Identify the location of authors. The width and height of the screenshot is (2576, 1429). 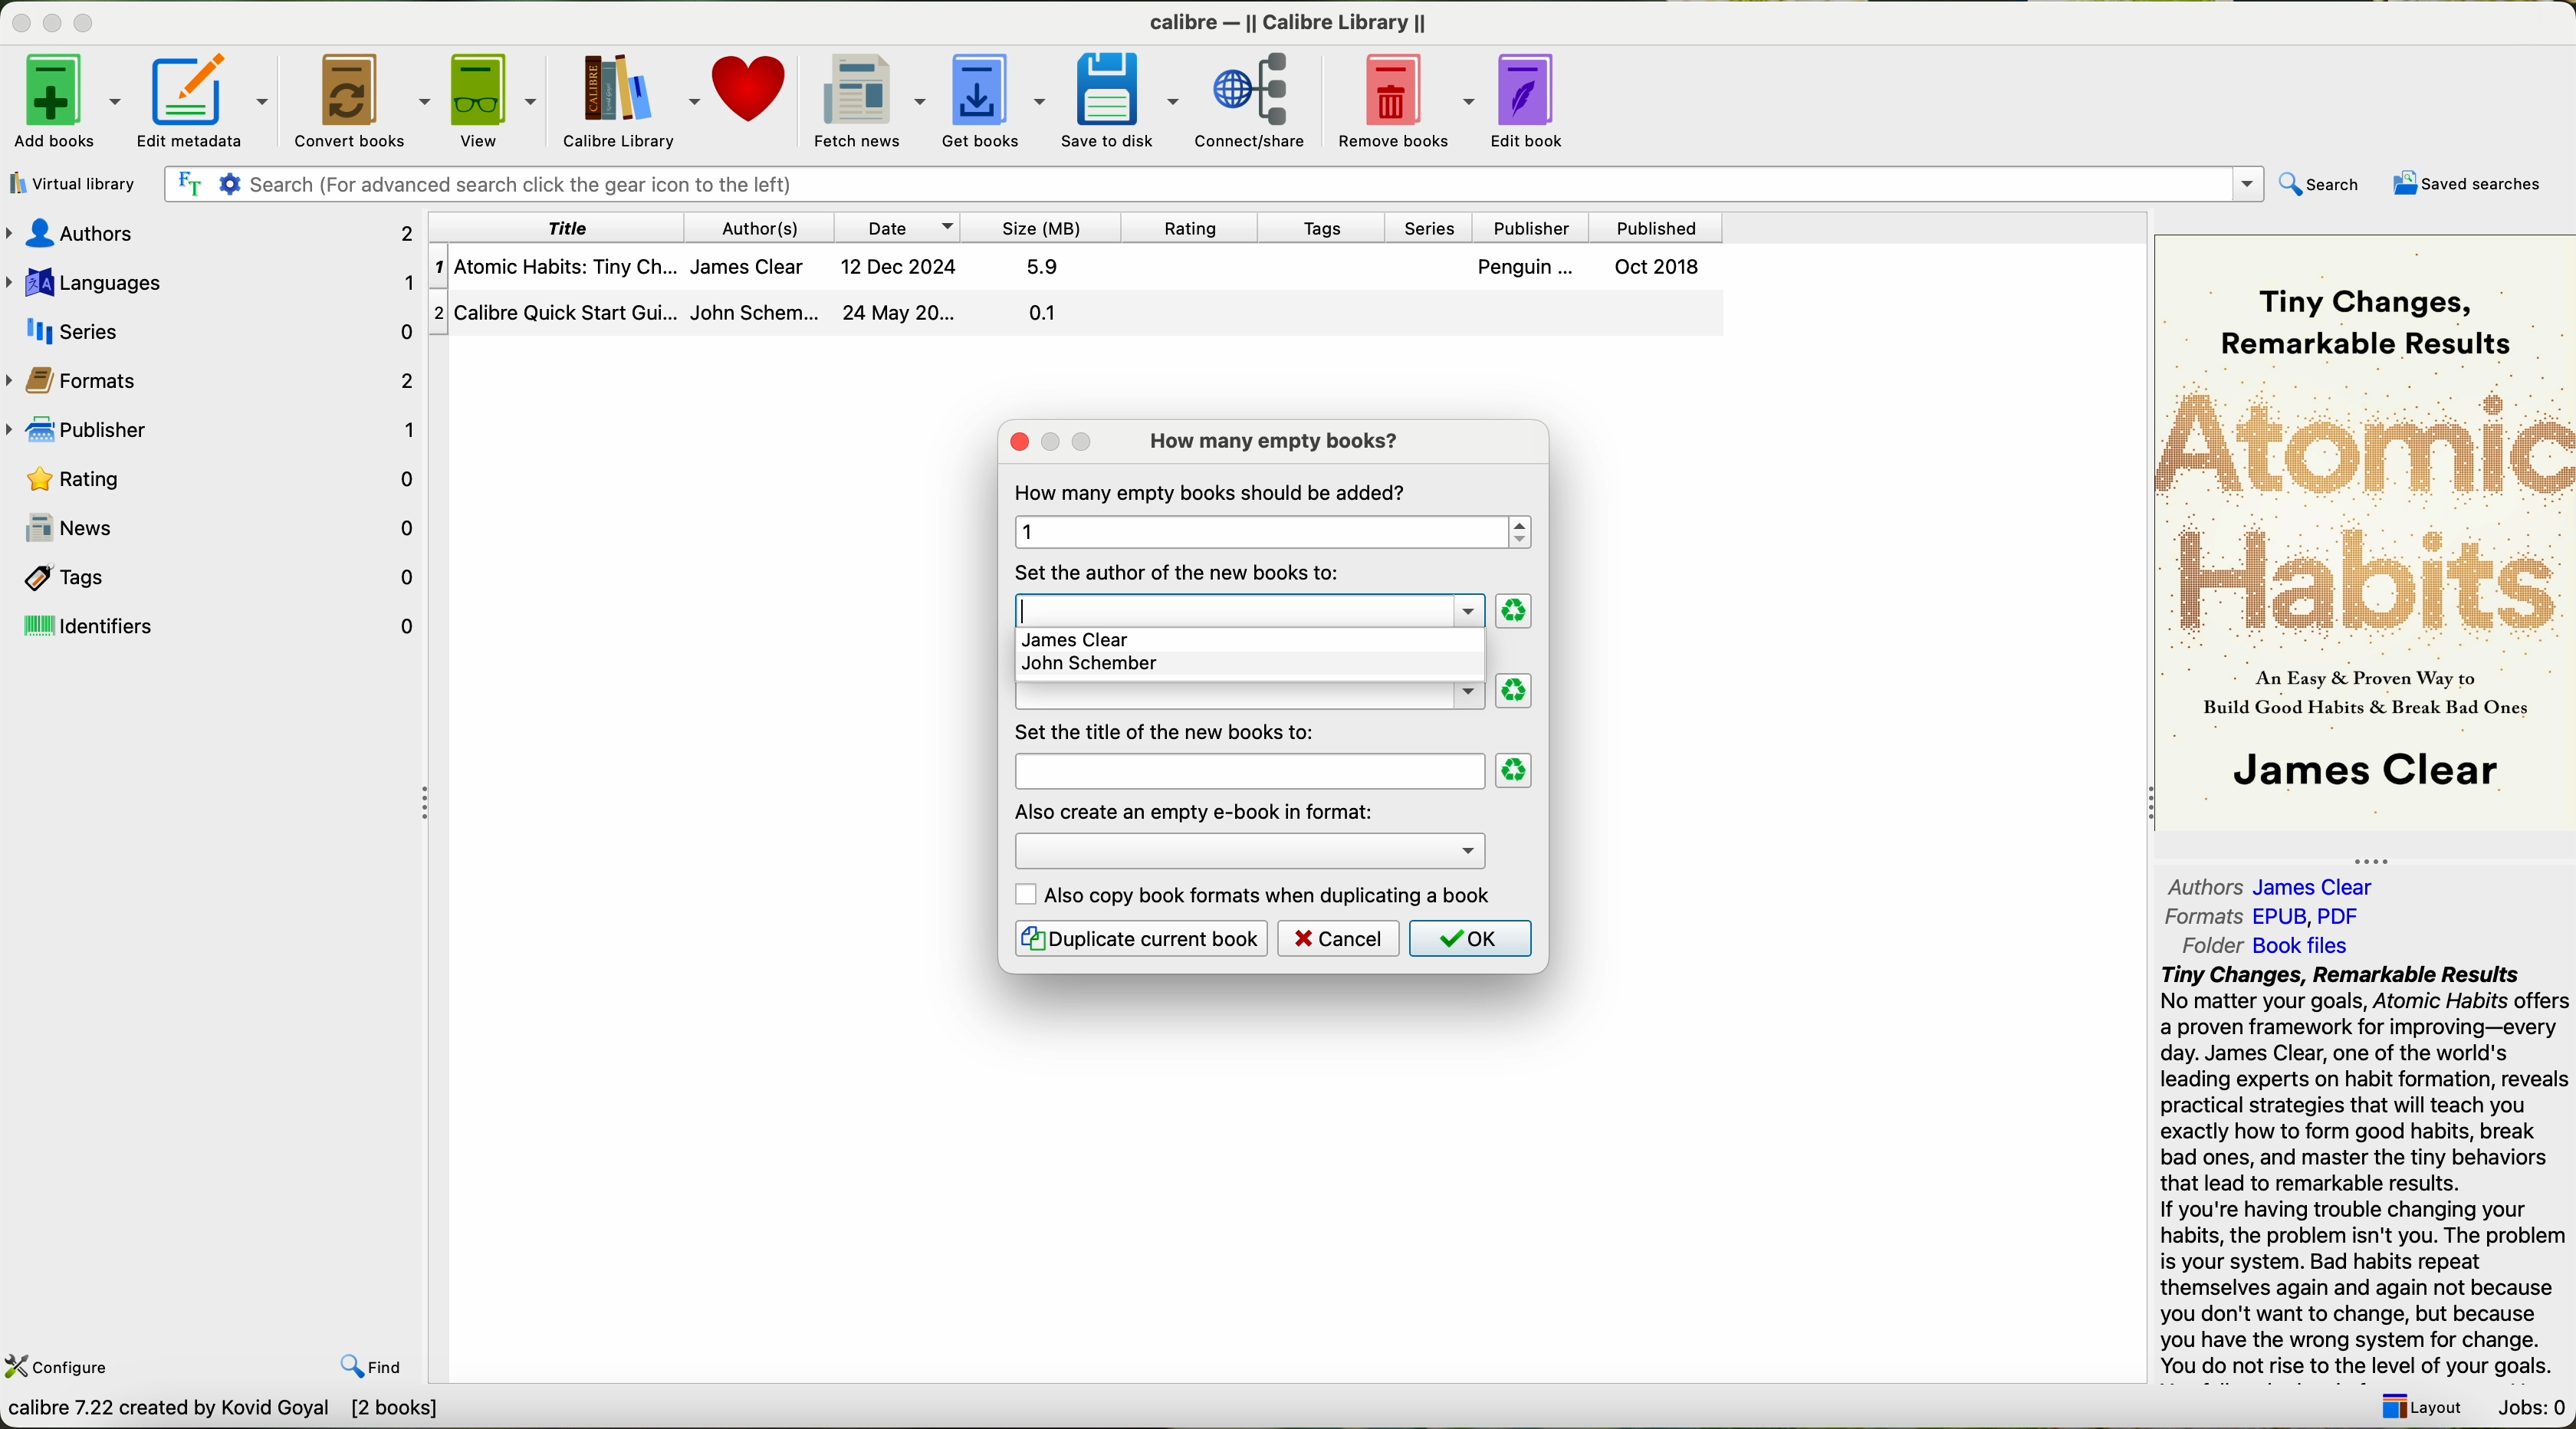
(2281, 885).